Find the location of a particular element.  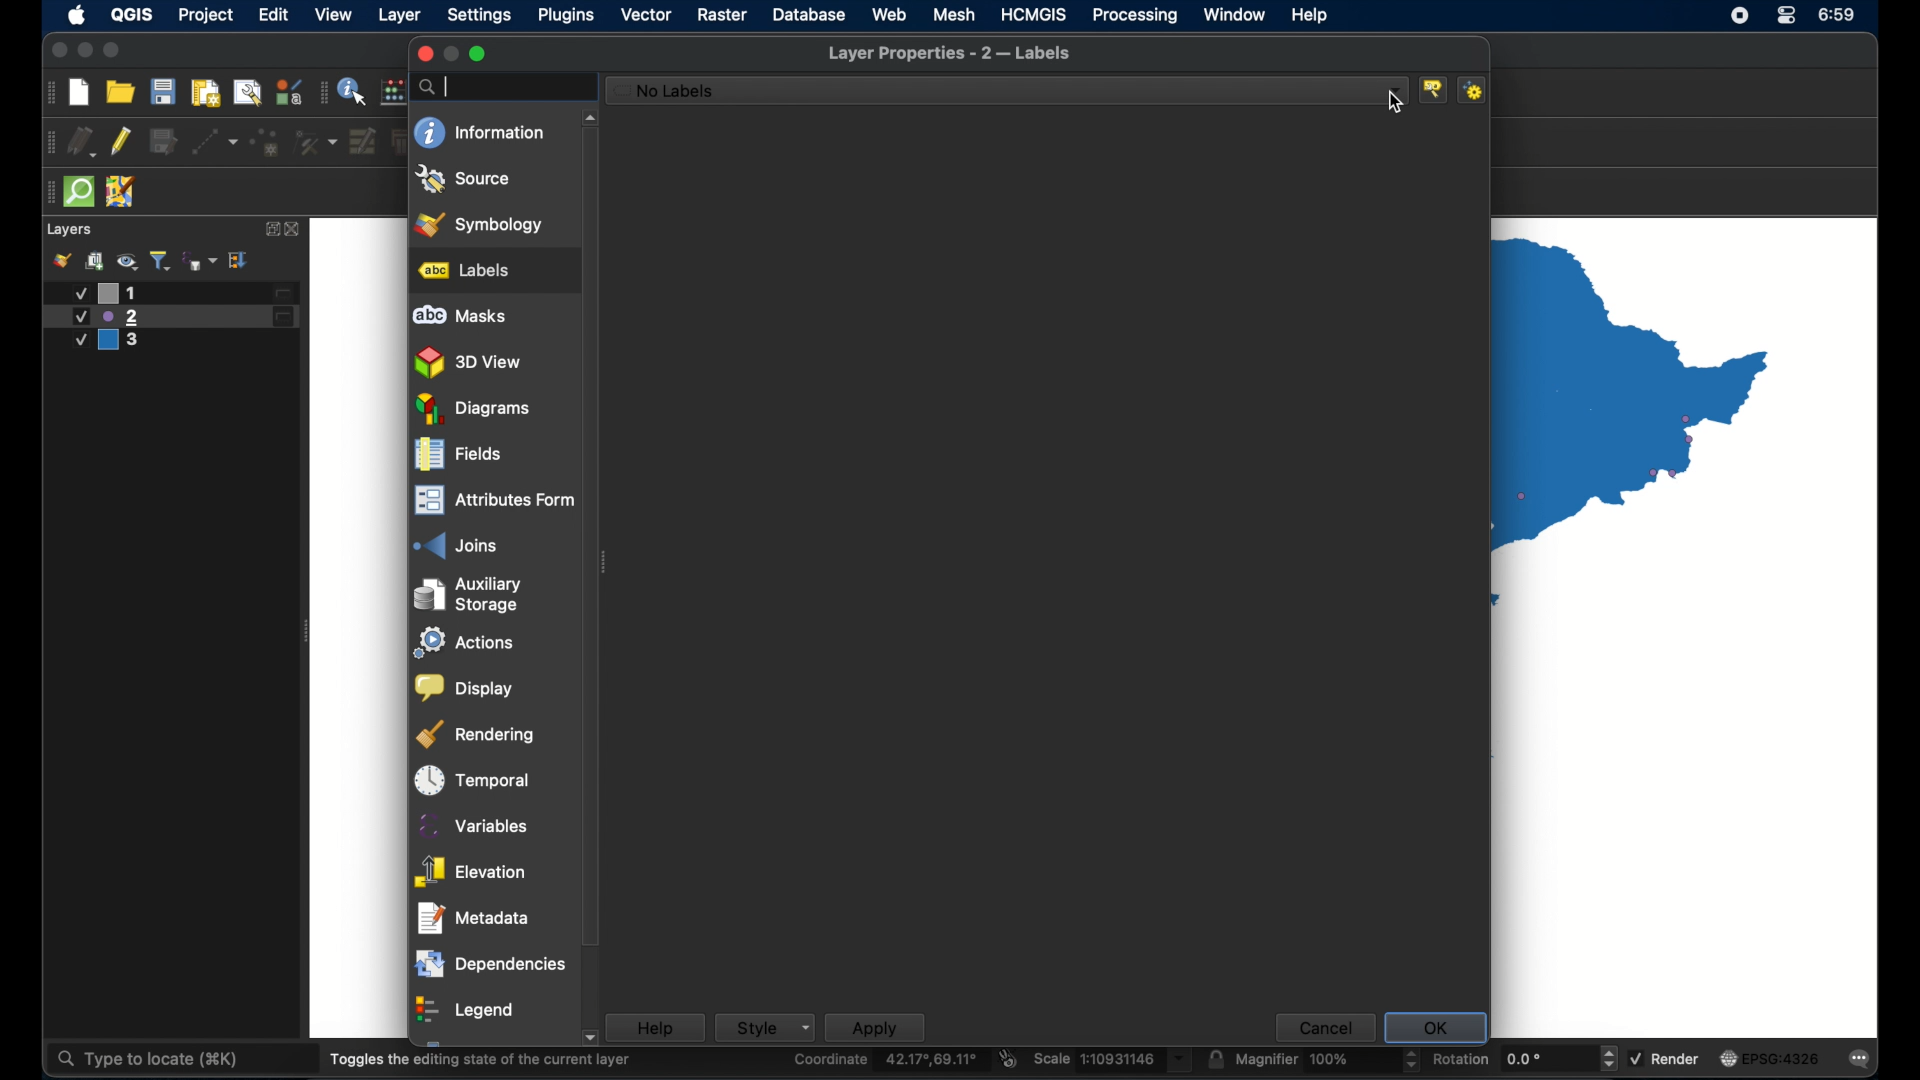

diagrams is located at coordinates (473, 409).